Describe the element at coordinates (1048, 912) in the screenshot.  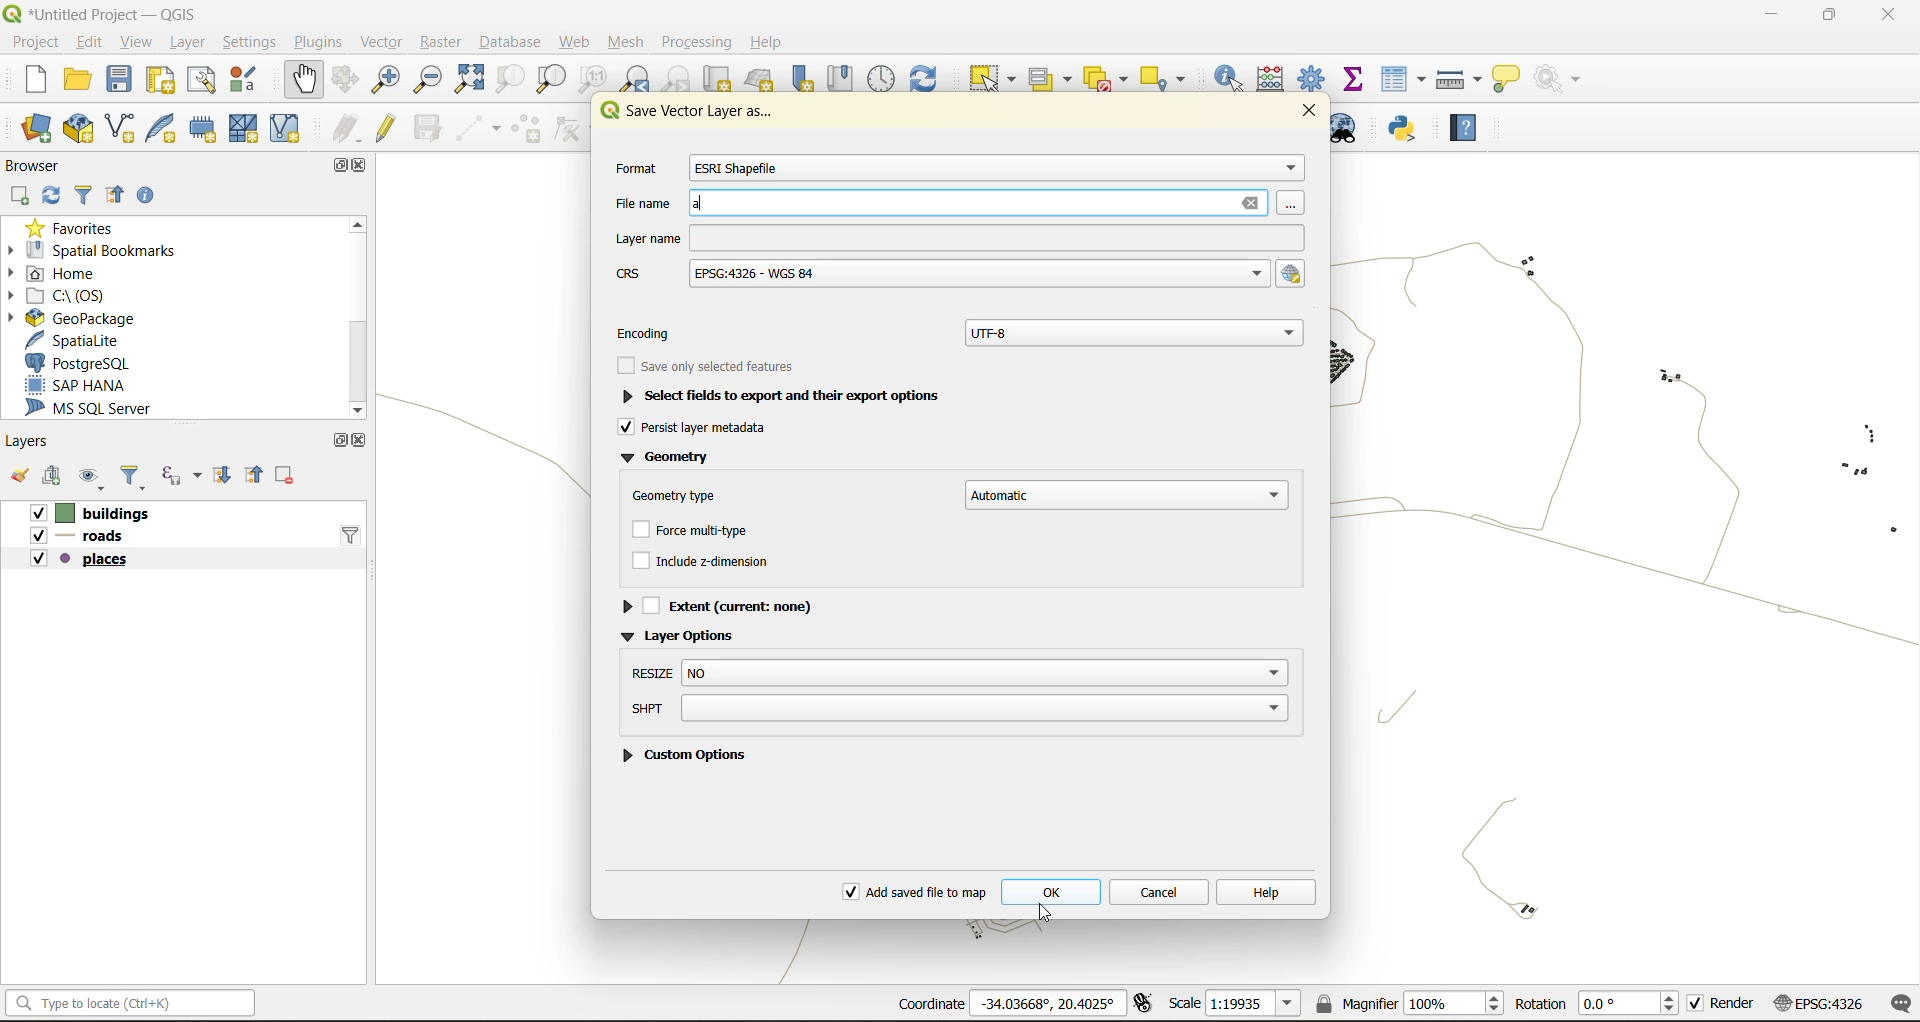
I see `cursor` at that location.